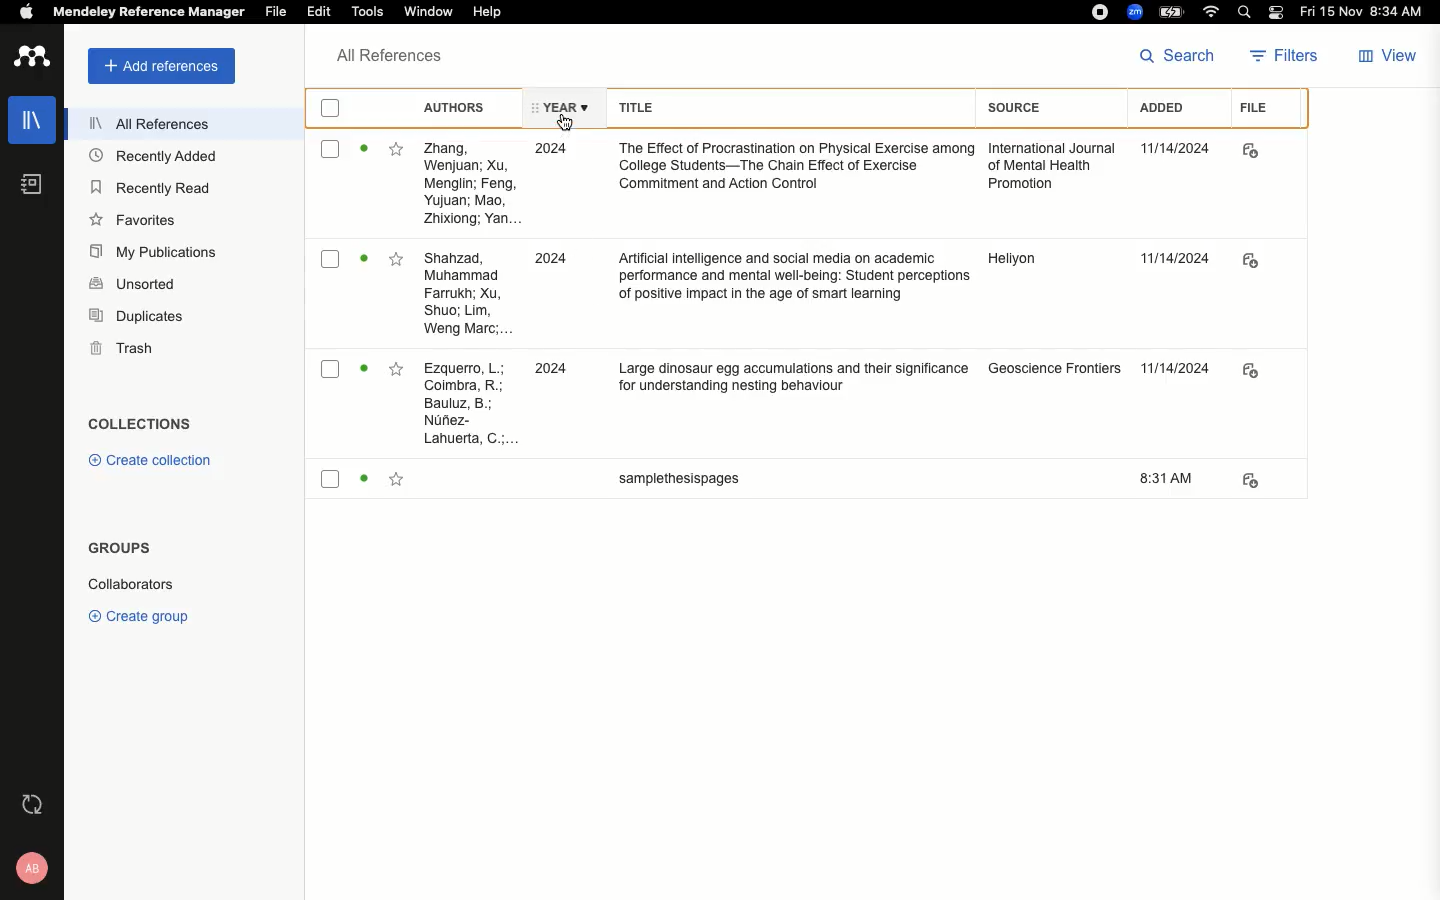 The image size is (1440, 900). Describe the element at coordinates (1175, 478) in the screenshot. I see `added ` at that location.